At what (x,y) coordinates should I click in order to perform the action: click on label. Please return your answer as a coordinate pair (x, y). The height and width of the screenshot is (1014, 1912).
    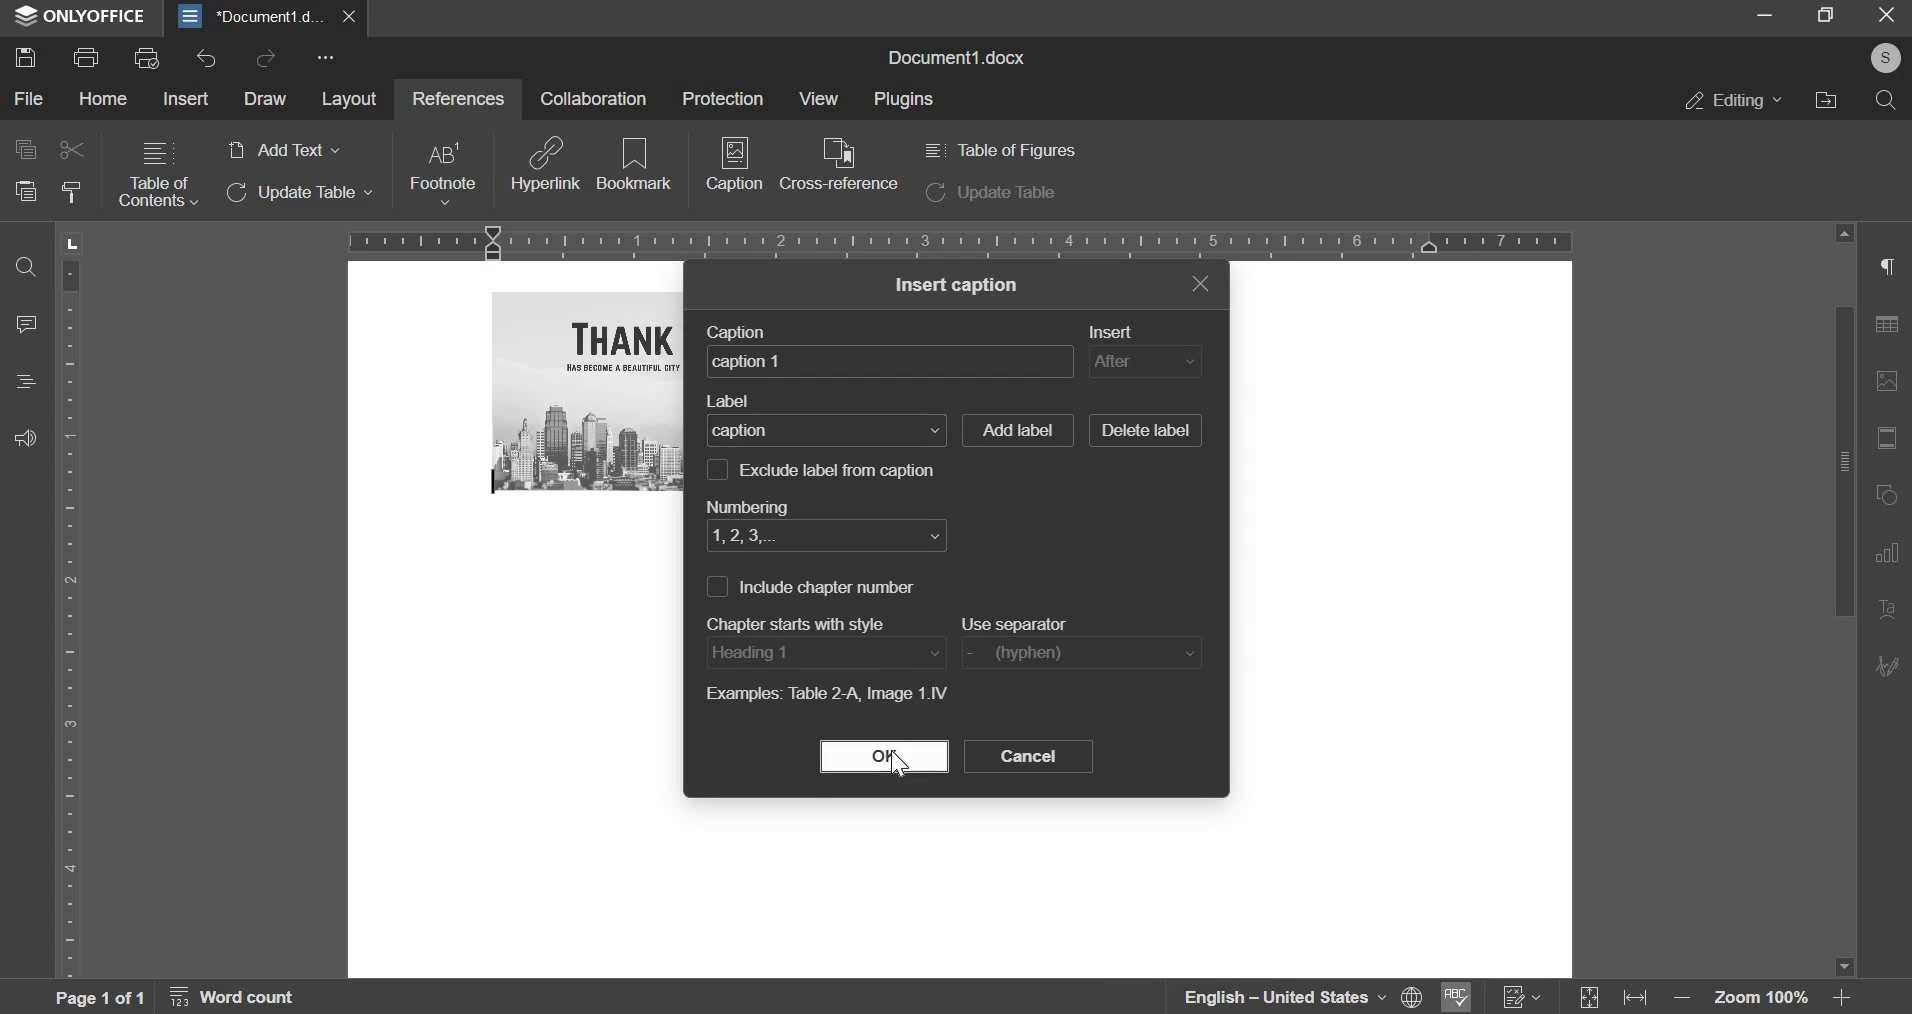
    Looking at the image, I should click on (733, 402).